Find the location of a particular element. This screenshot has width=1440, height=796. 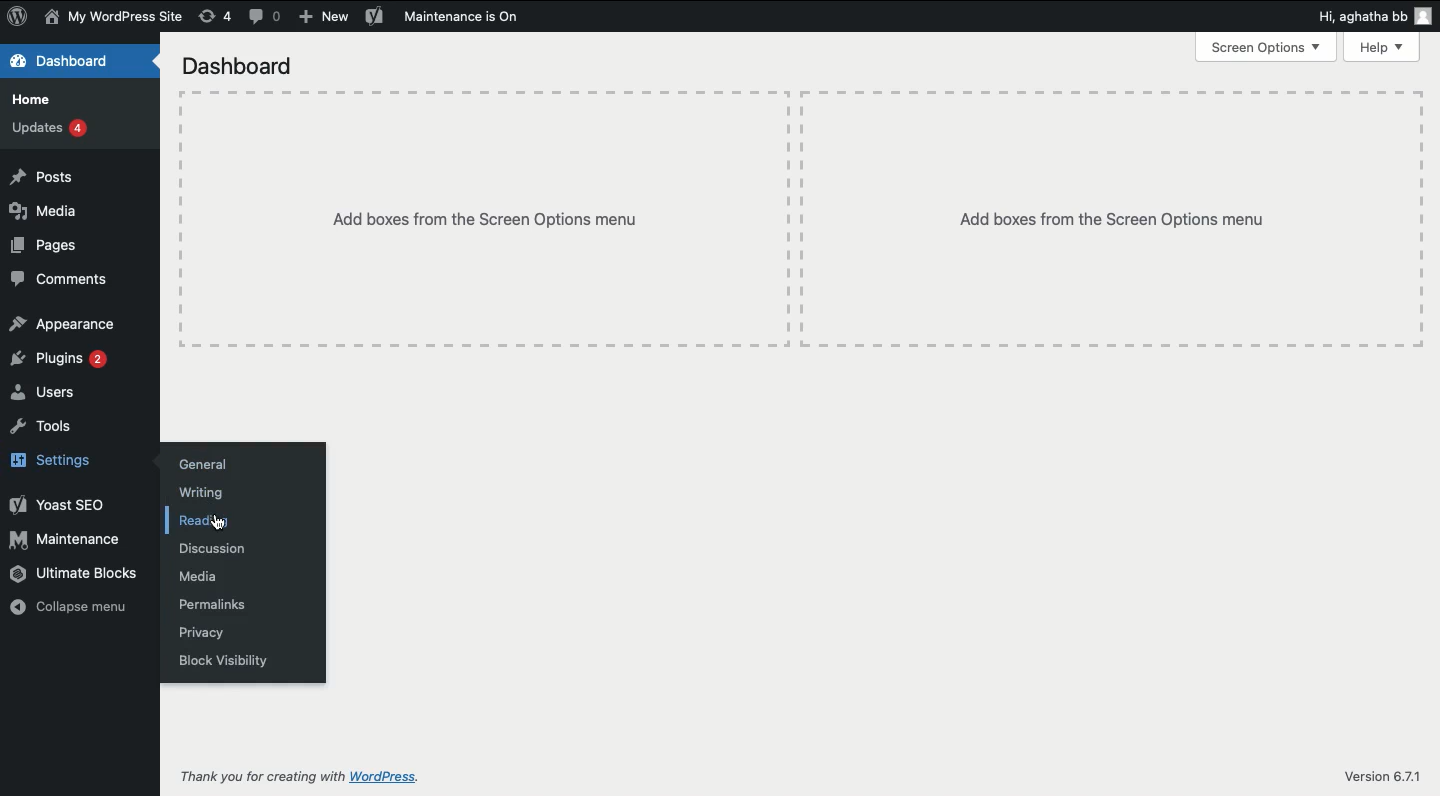

add boxes from the screen options menu is located at coordinates (494, 220).